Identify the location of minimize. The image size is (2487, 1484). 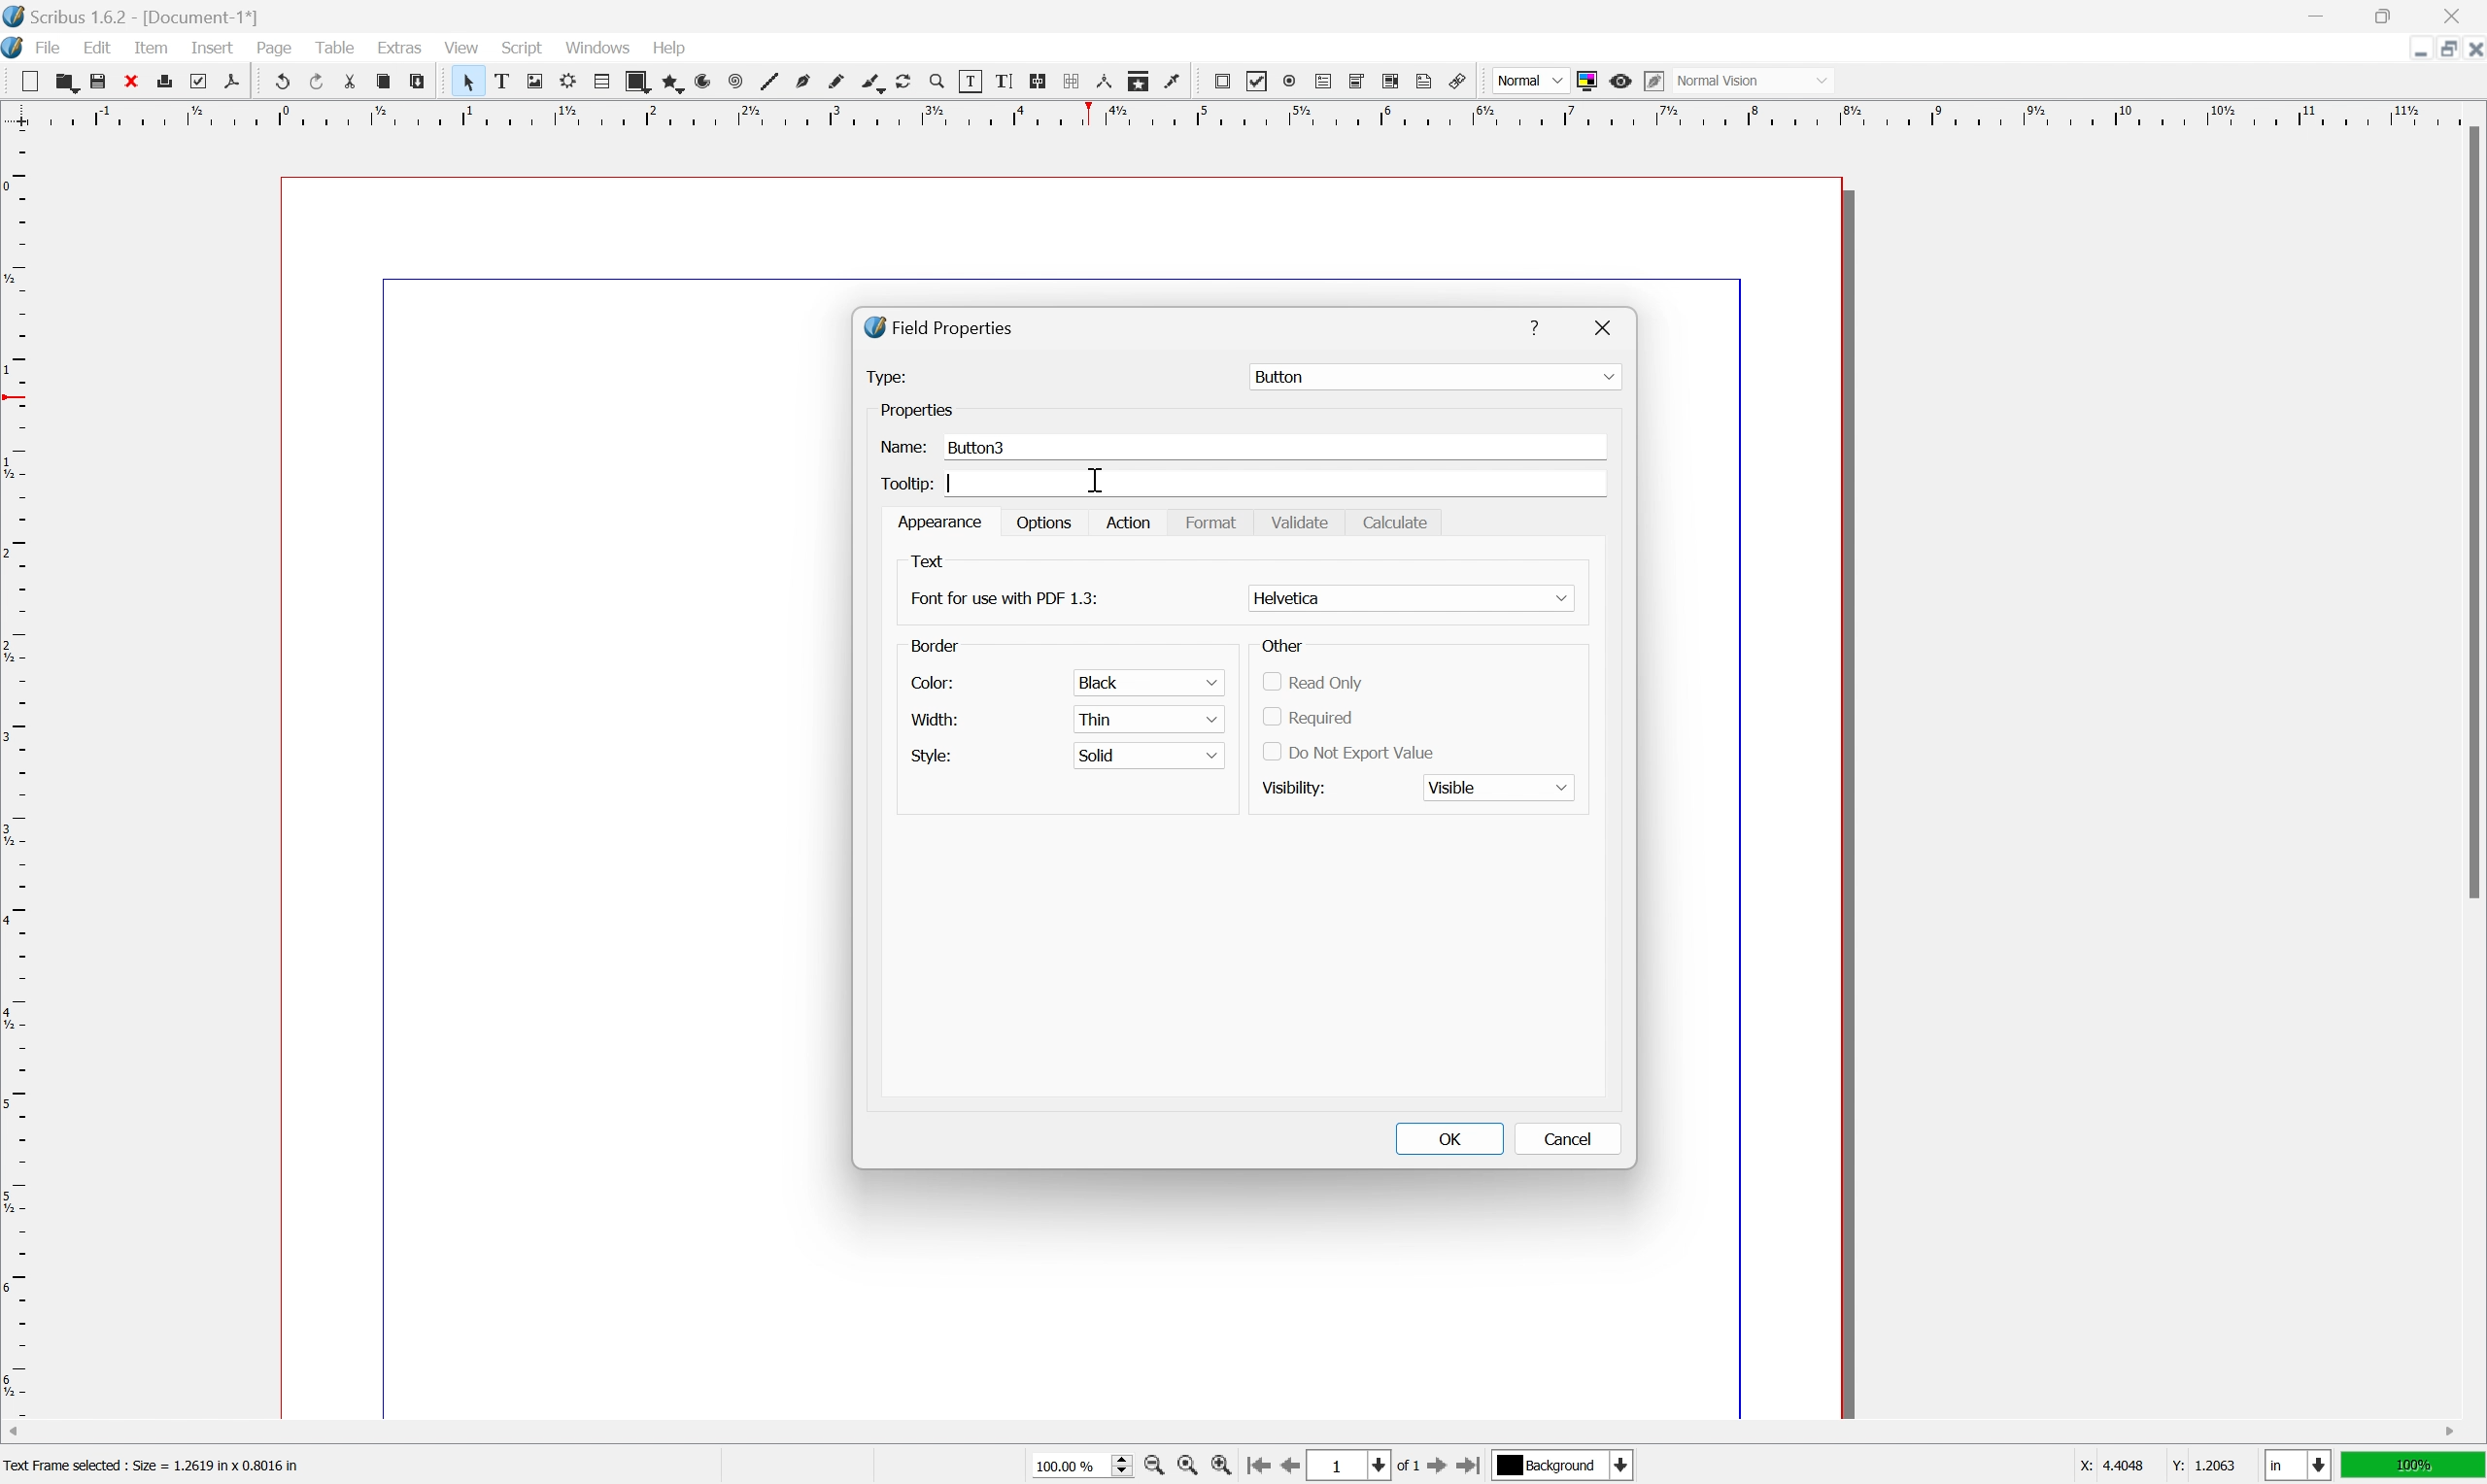
(2411, 48).